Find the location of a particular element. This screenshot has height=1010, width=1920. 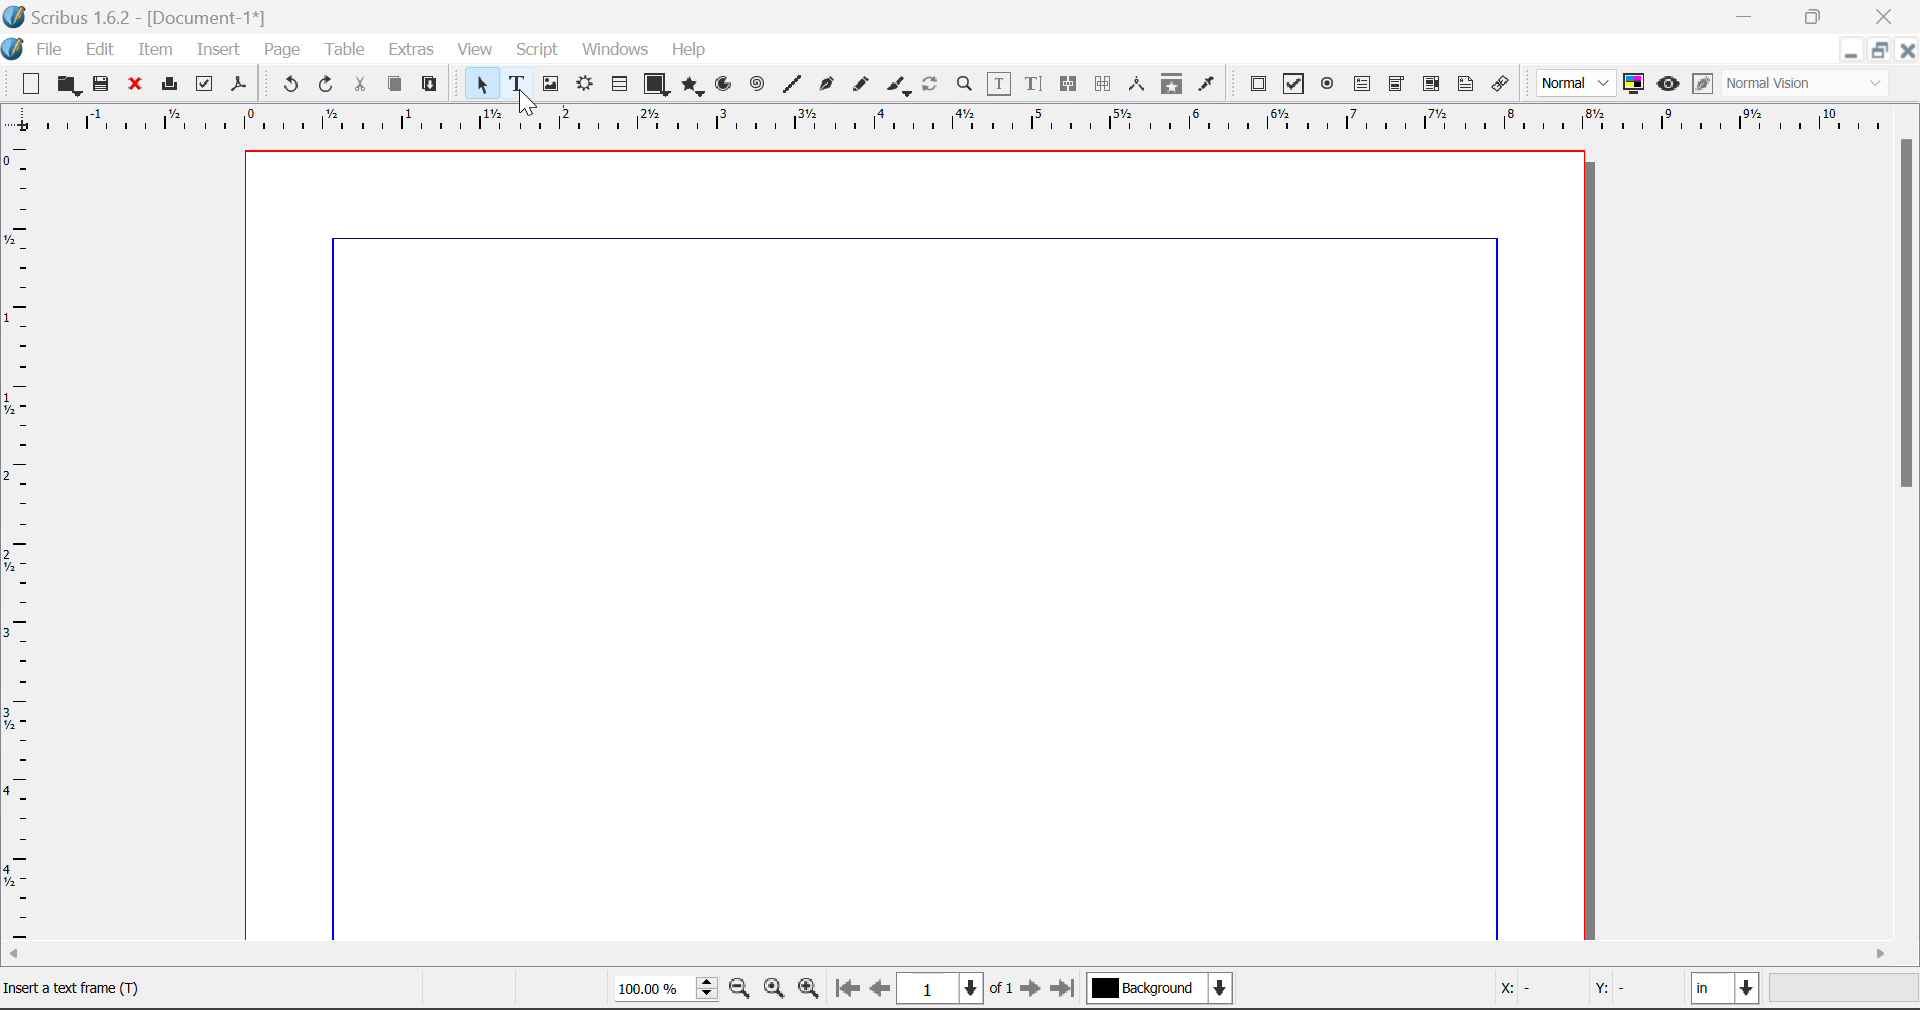

Copy is located at coordinates (394, 84).